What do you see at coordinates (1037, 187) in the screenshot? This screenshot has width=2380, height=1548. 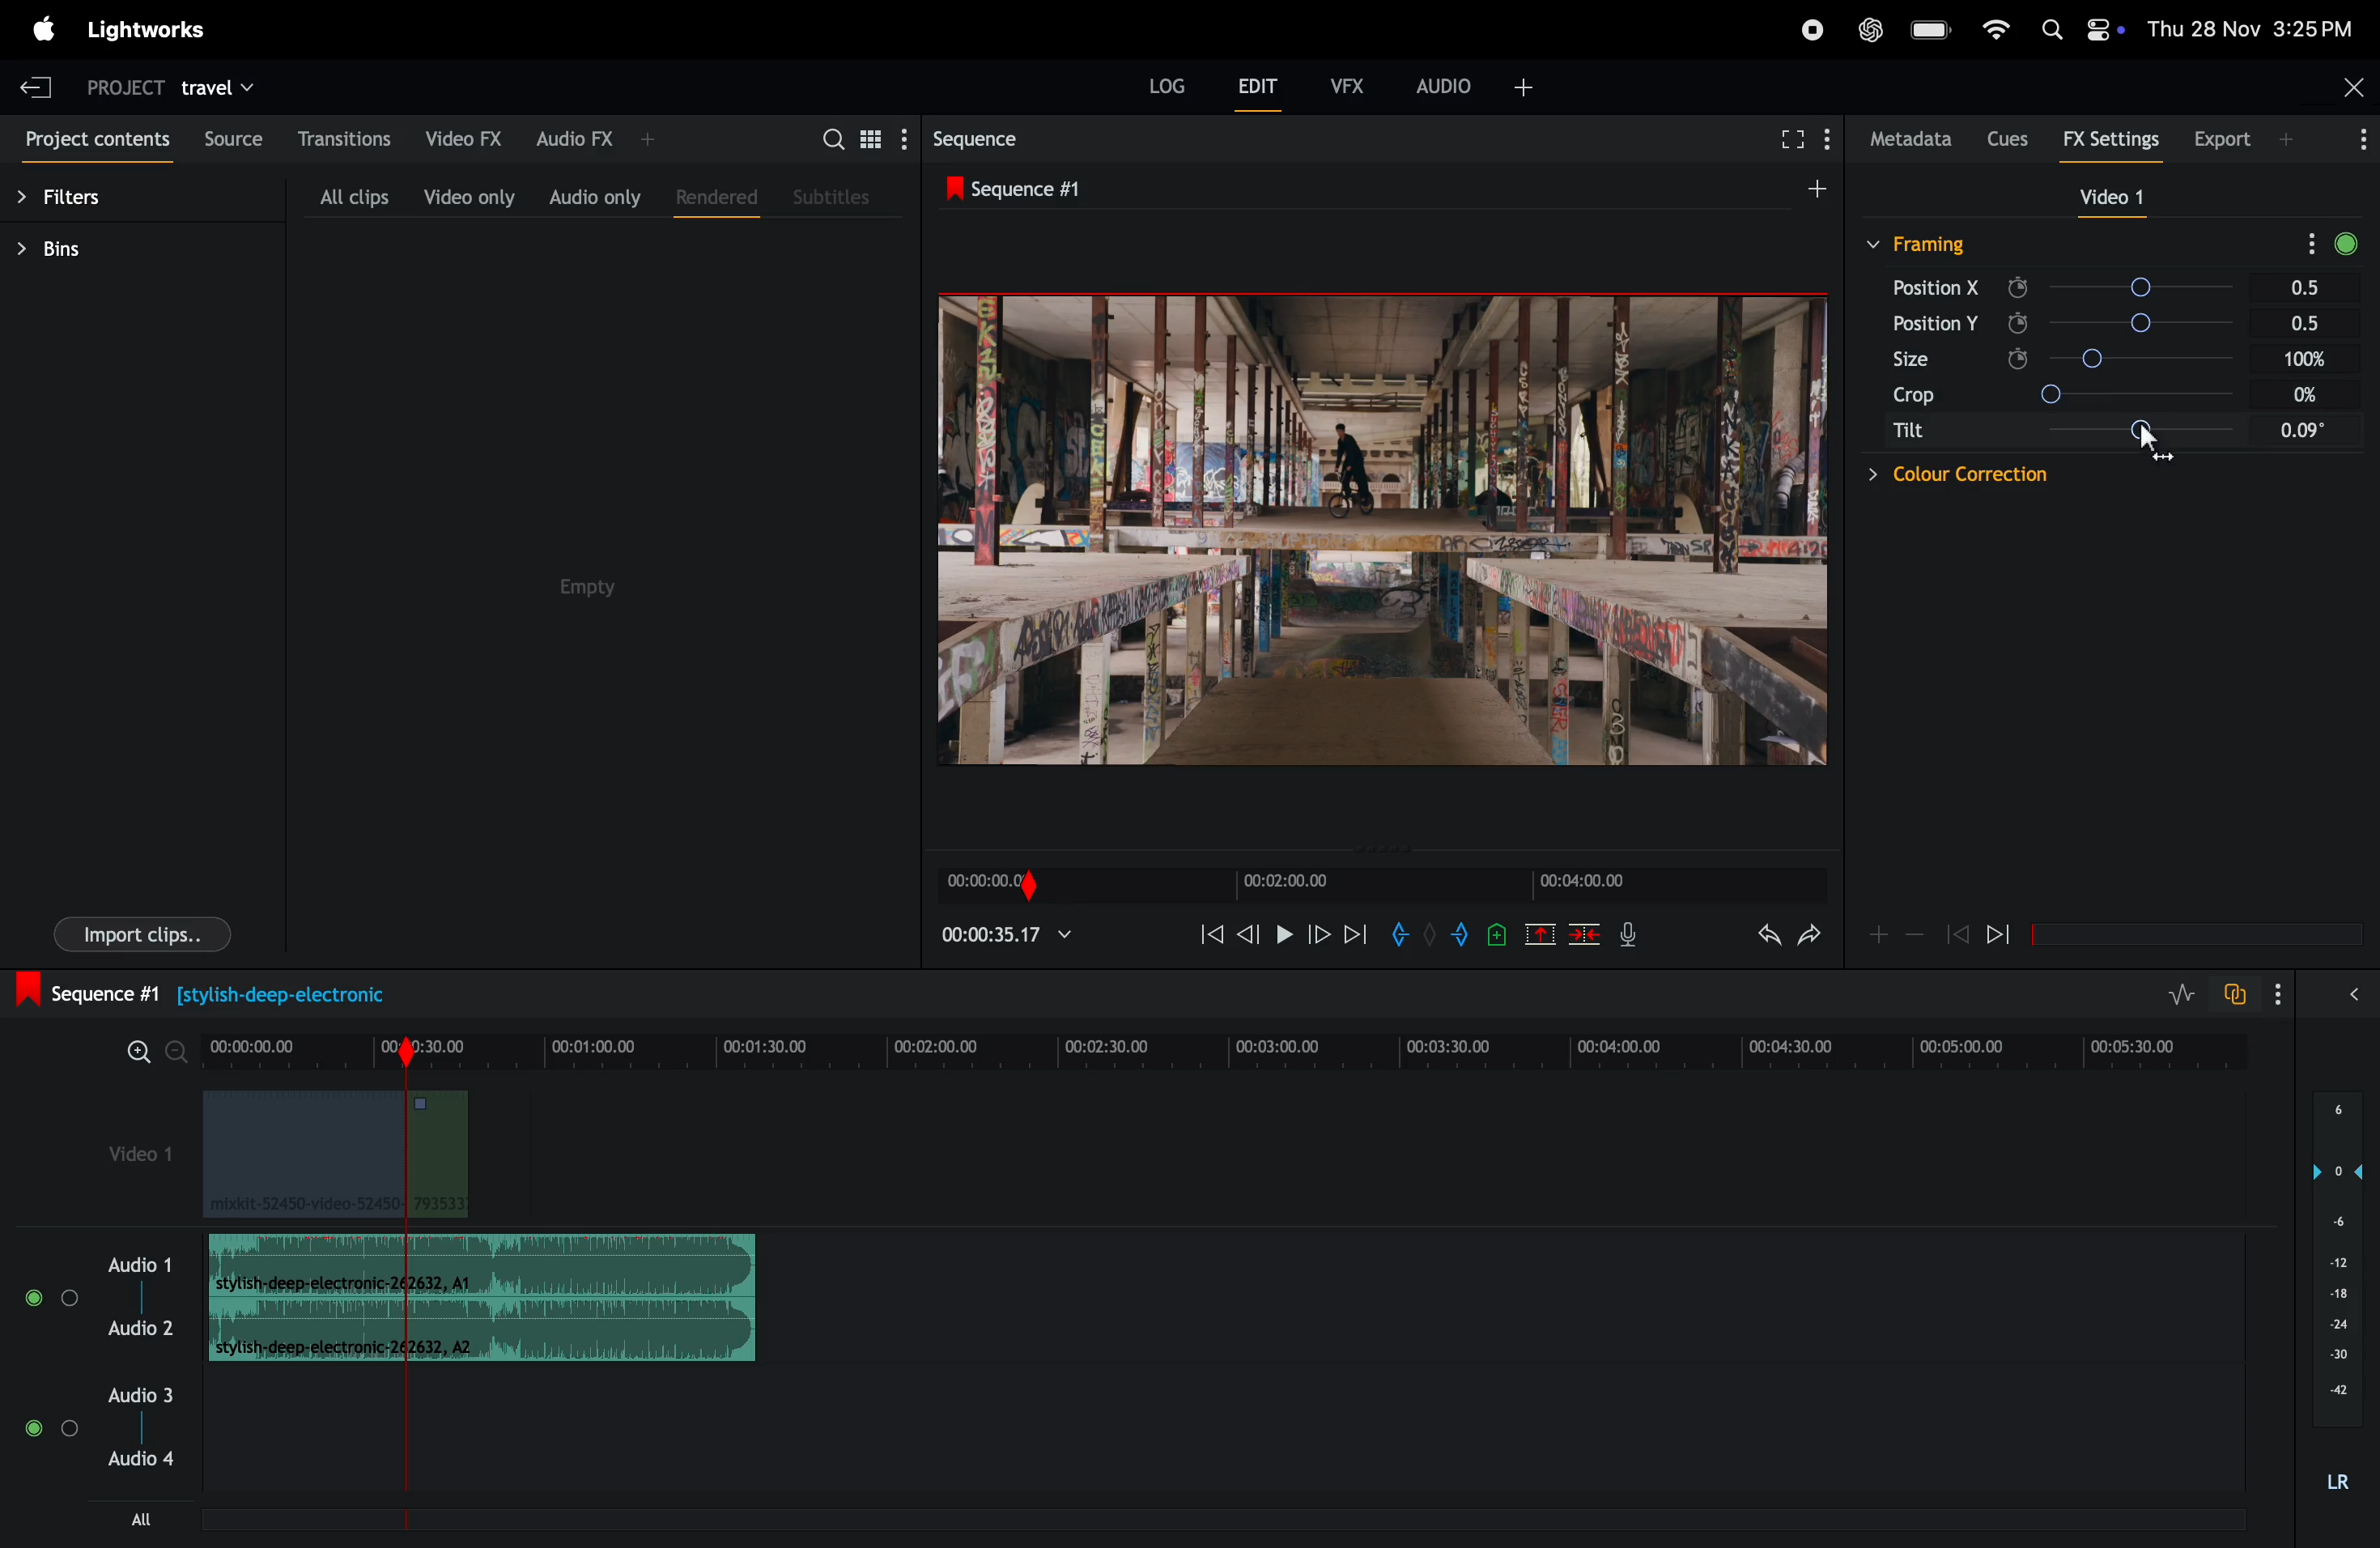 I see `sequence 1` at bounding box center [1037, 187].